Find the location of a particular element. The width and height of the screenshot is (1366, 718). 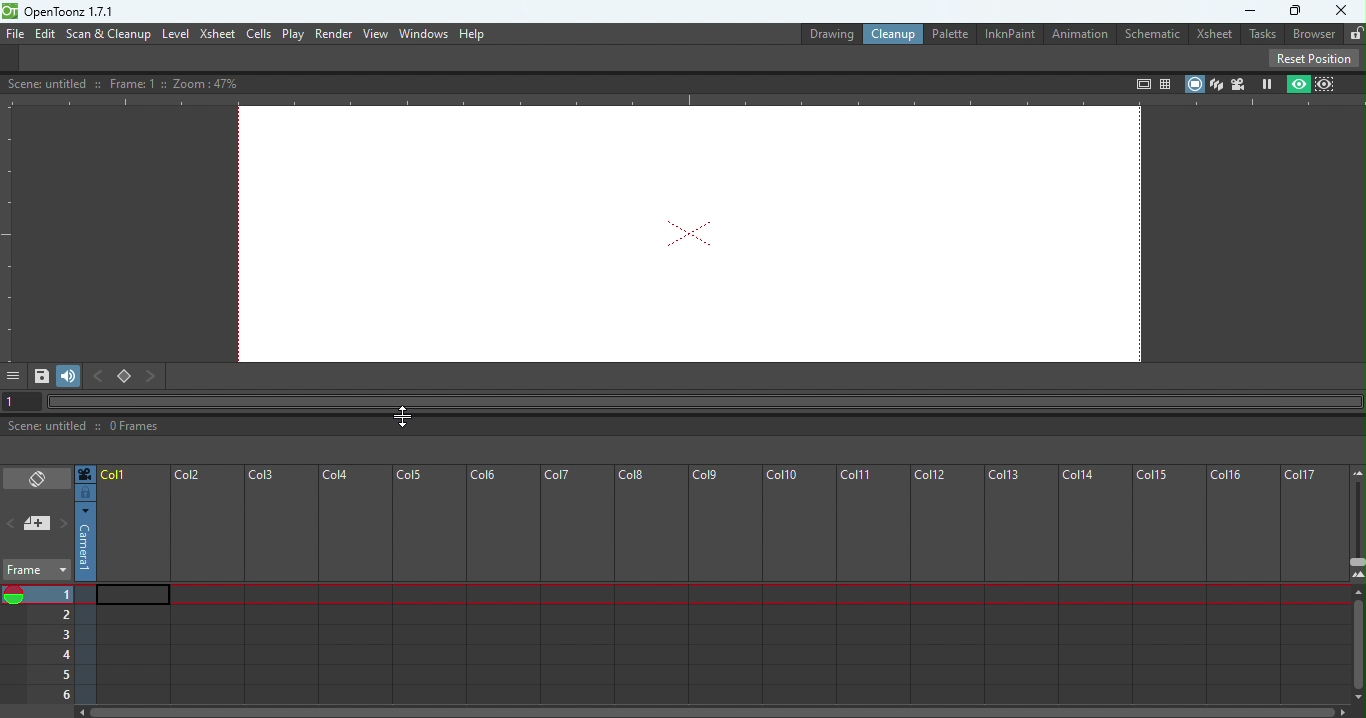

Tasks is located at coordinates (1261, 35).